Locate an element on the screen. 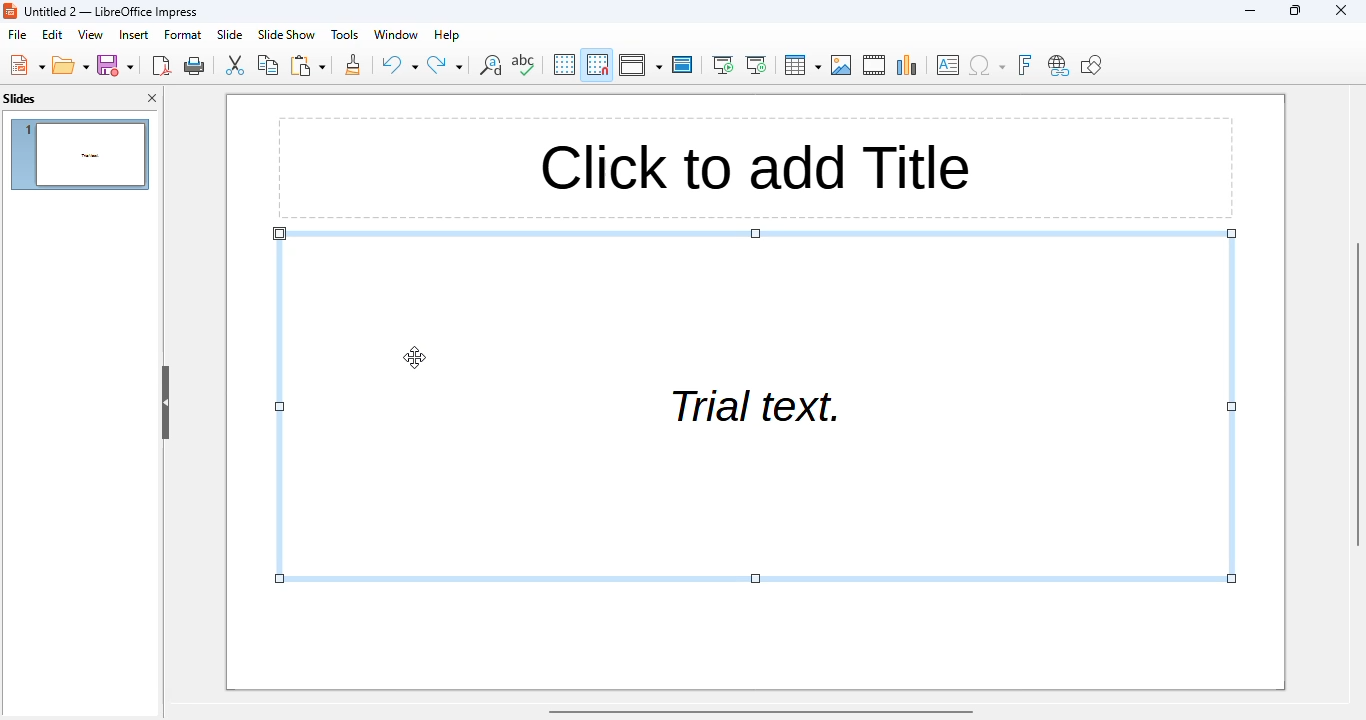 This screenshot has width=1366, height=720. file is located at coordinates (17, 34).